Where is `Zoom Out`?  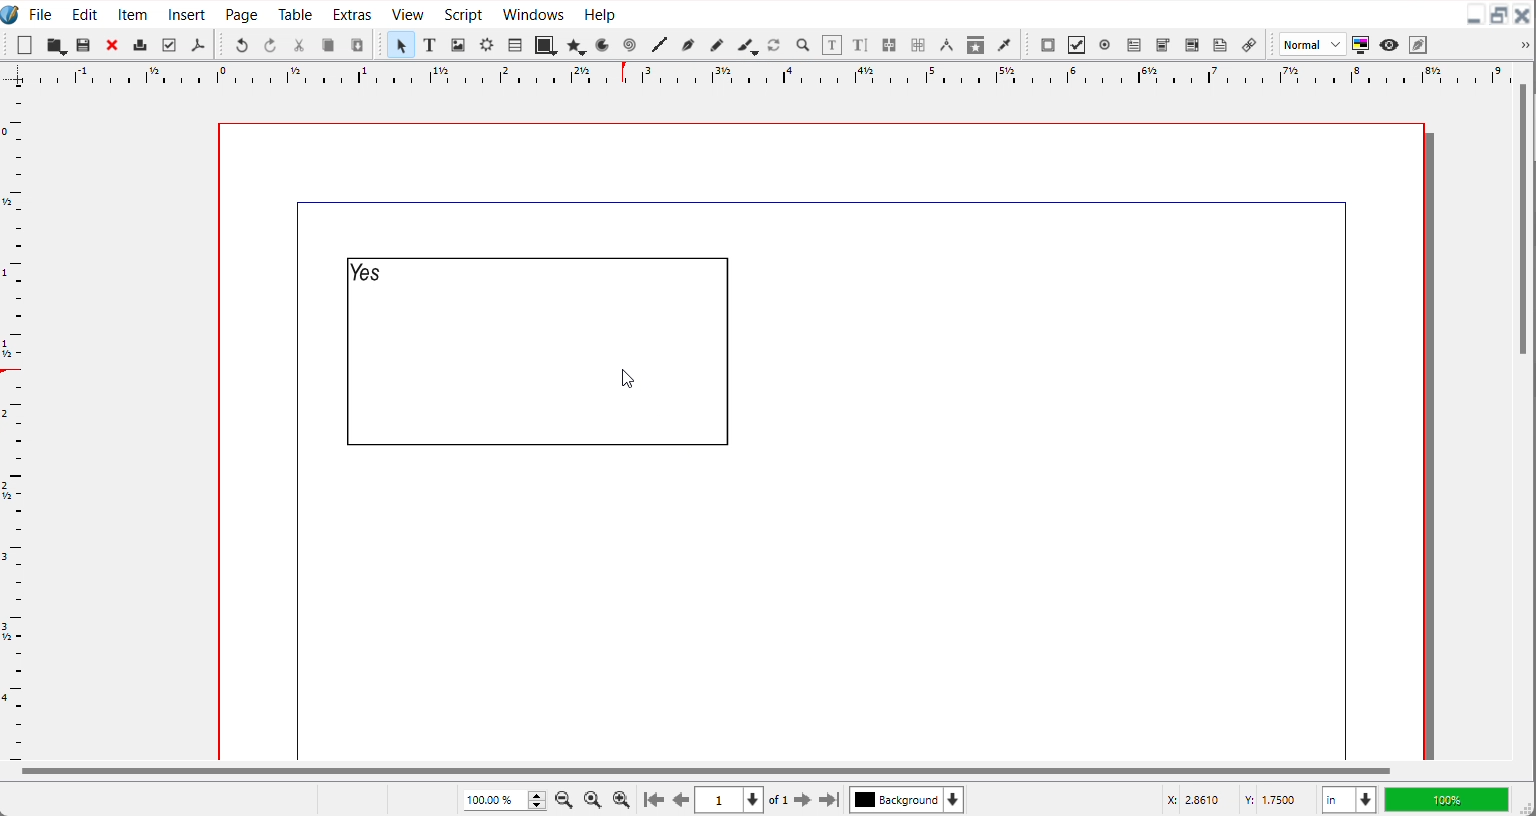
Zoom Out is located at coordinates (566, 798).